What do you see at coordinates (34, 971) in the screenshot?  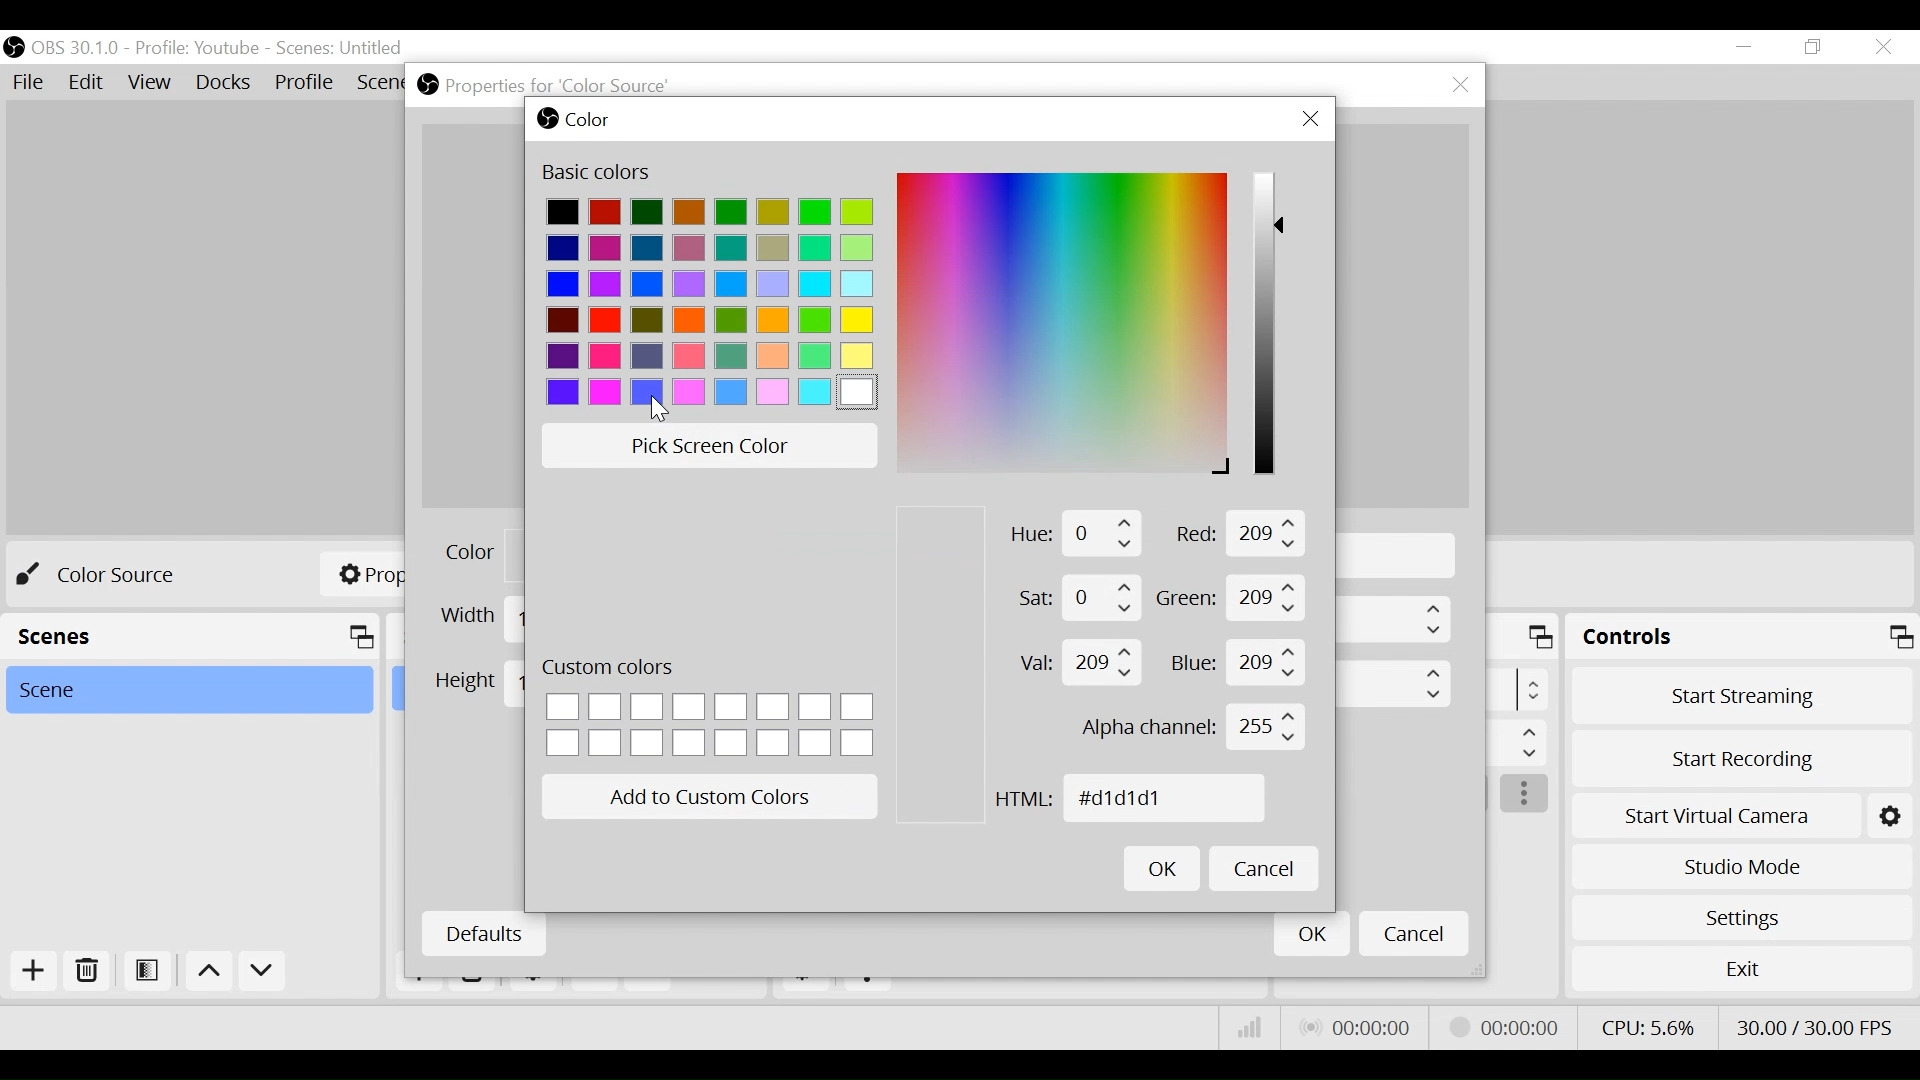 I see `Add` at bounding box center [34, 971].